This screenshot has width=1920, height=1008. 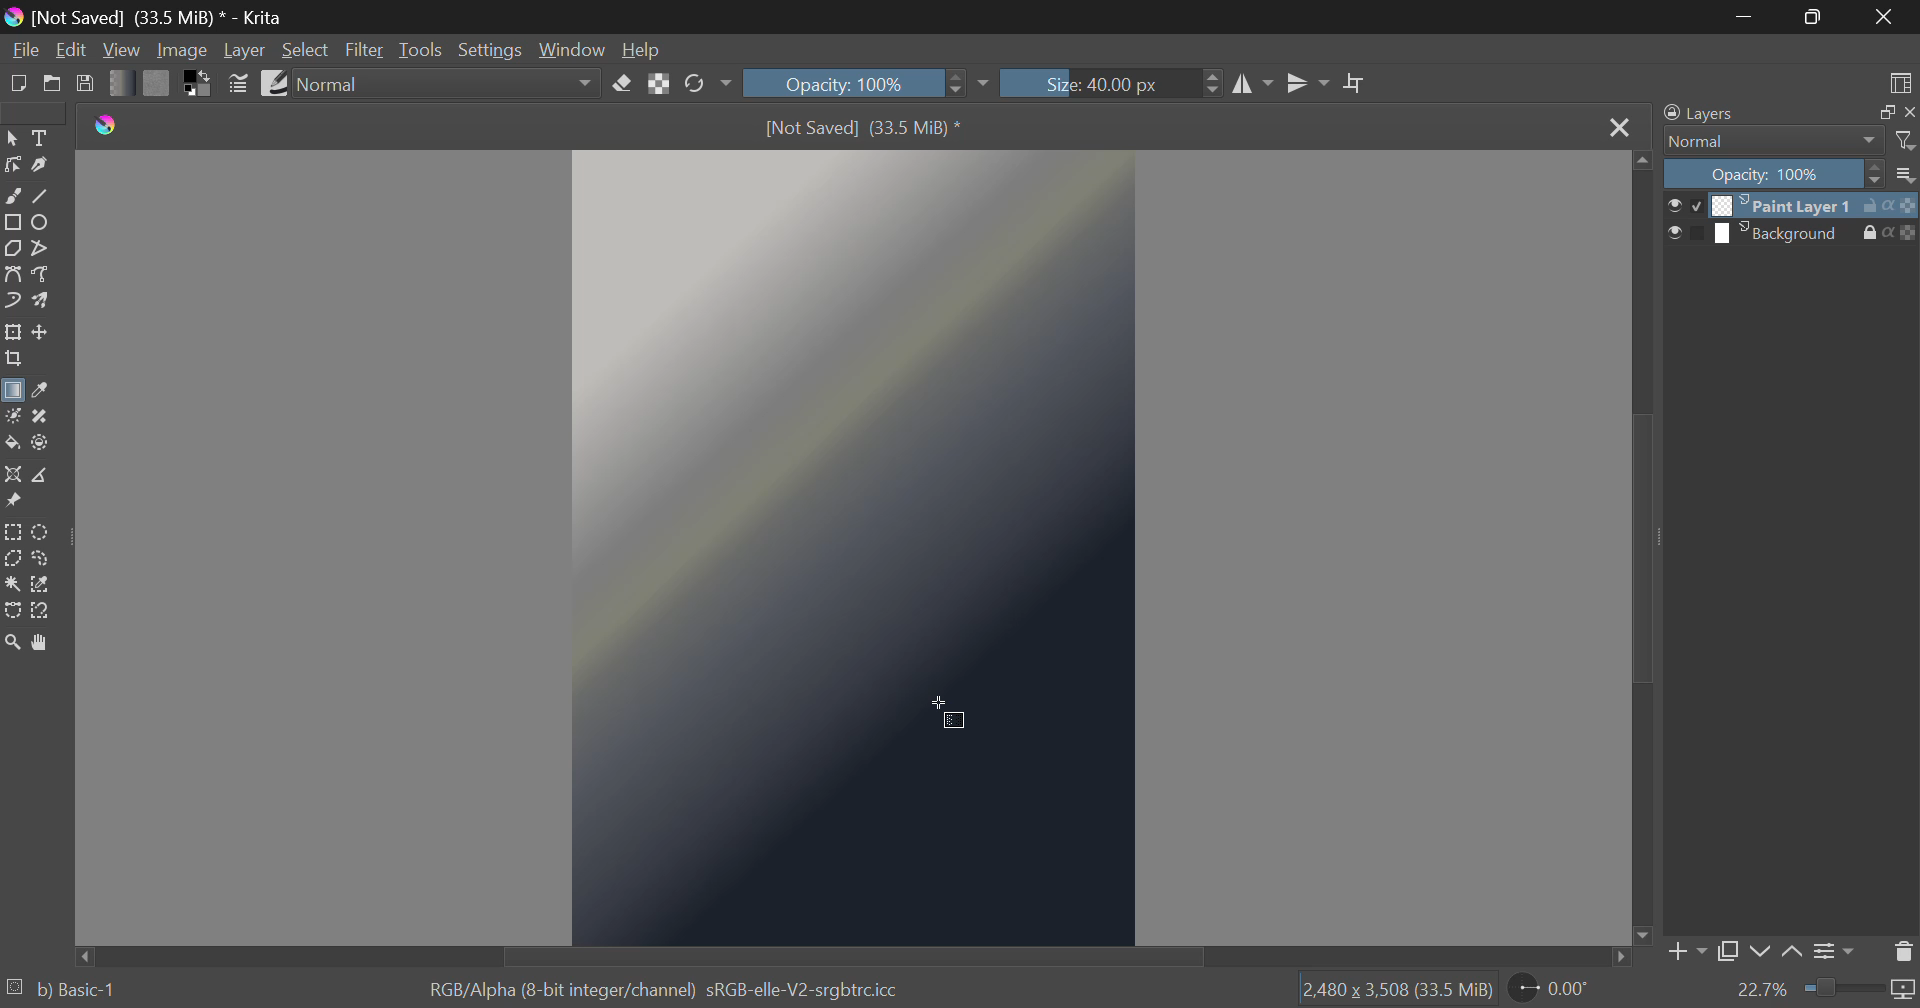 I want to click on Brush Settings, so click(x=238, y=82).